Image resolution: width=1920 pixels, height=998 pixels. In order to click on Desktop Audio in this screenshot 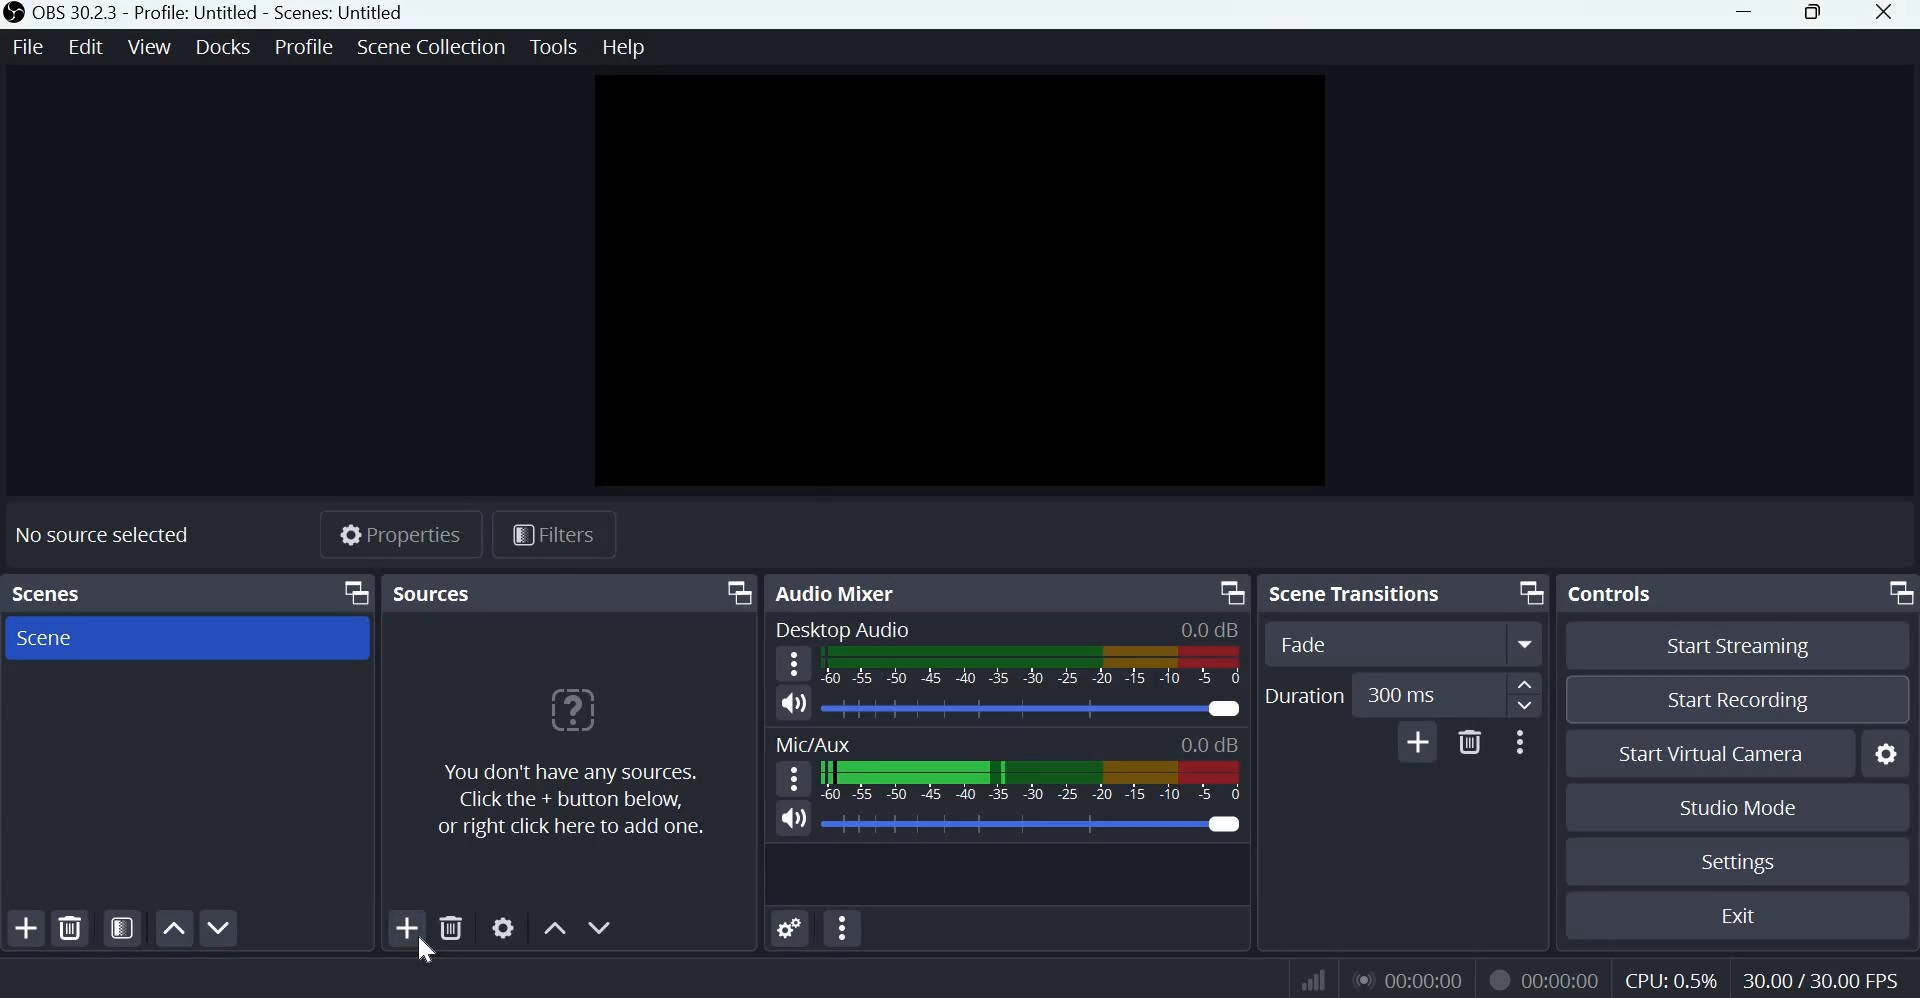, I will do `click(845, 629)`.